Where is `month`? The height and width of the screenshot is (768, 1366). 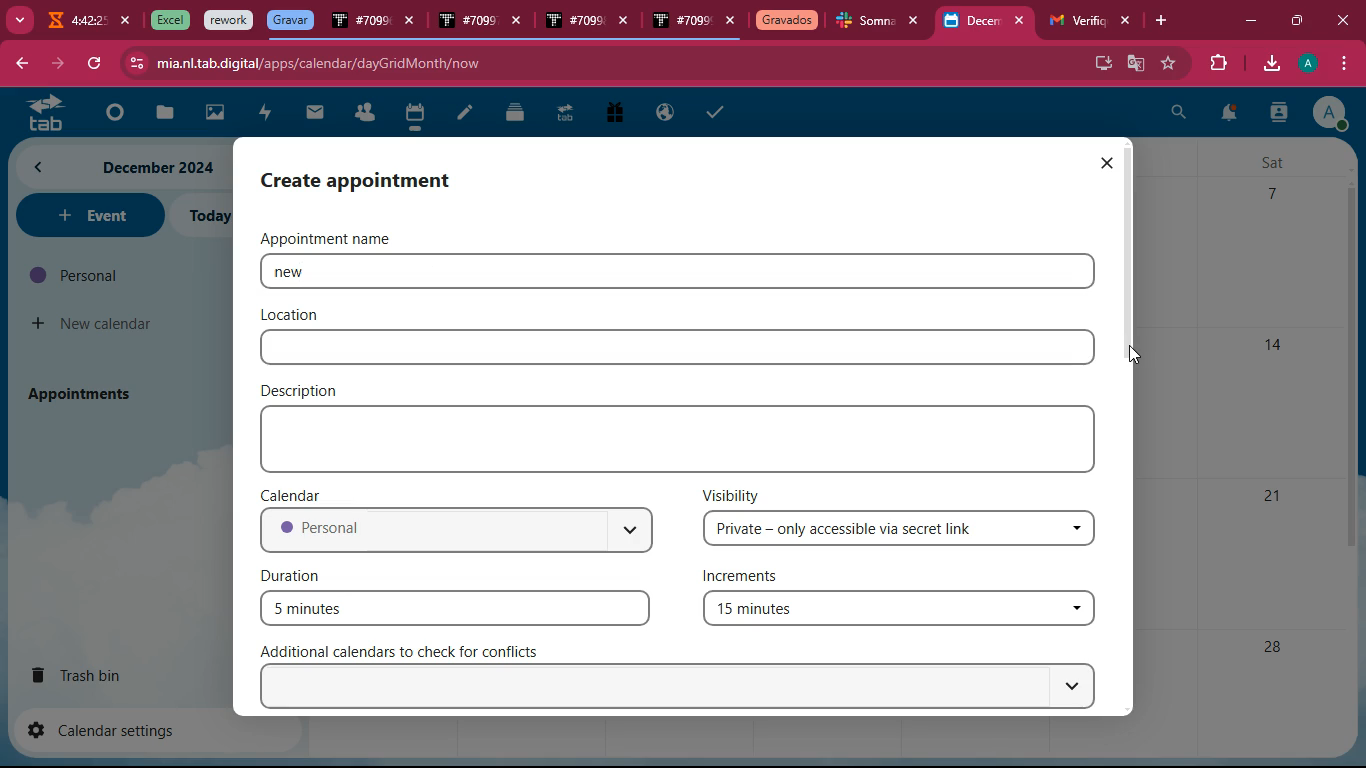 month is located at coordinates (120, 167).